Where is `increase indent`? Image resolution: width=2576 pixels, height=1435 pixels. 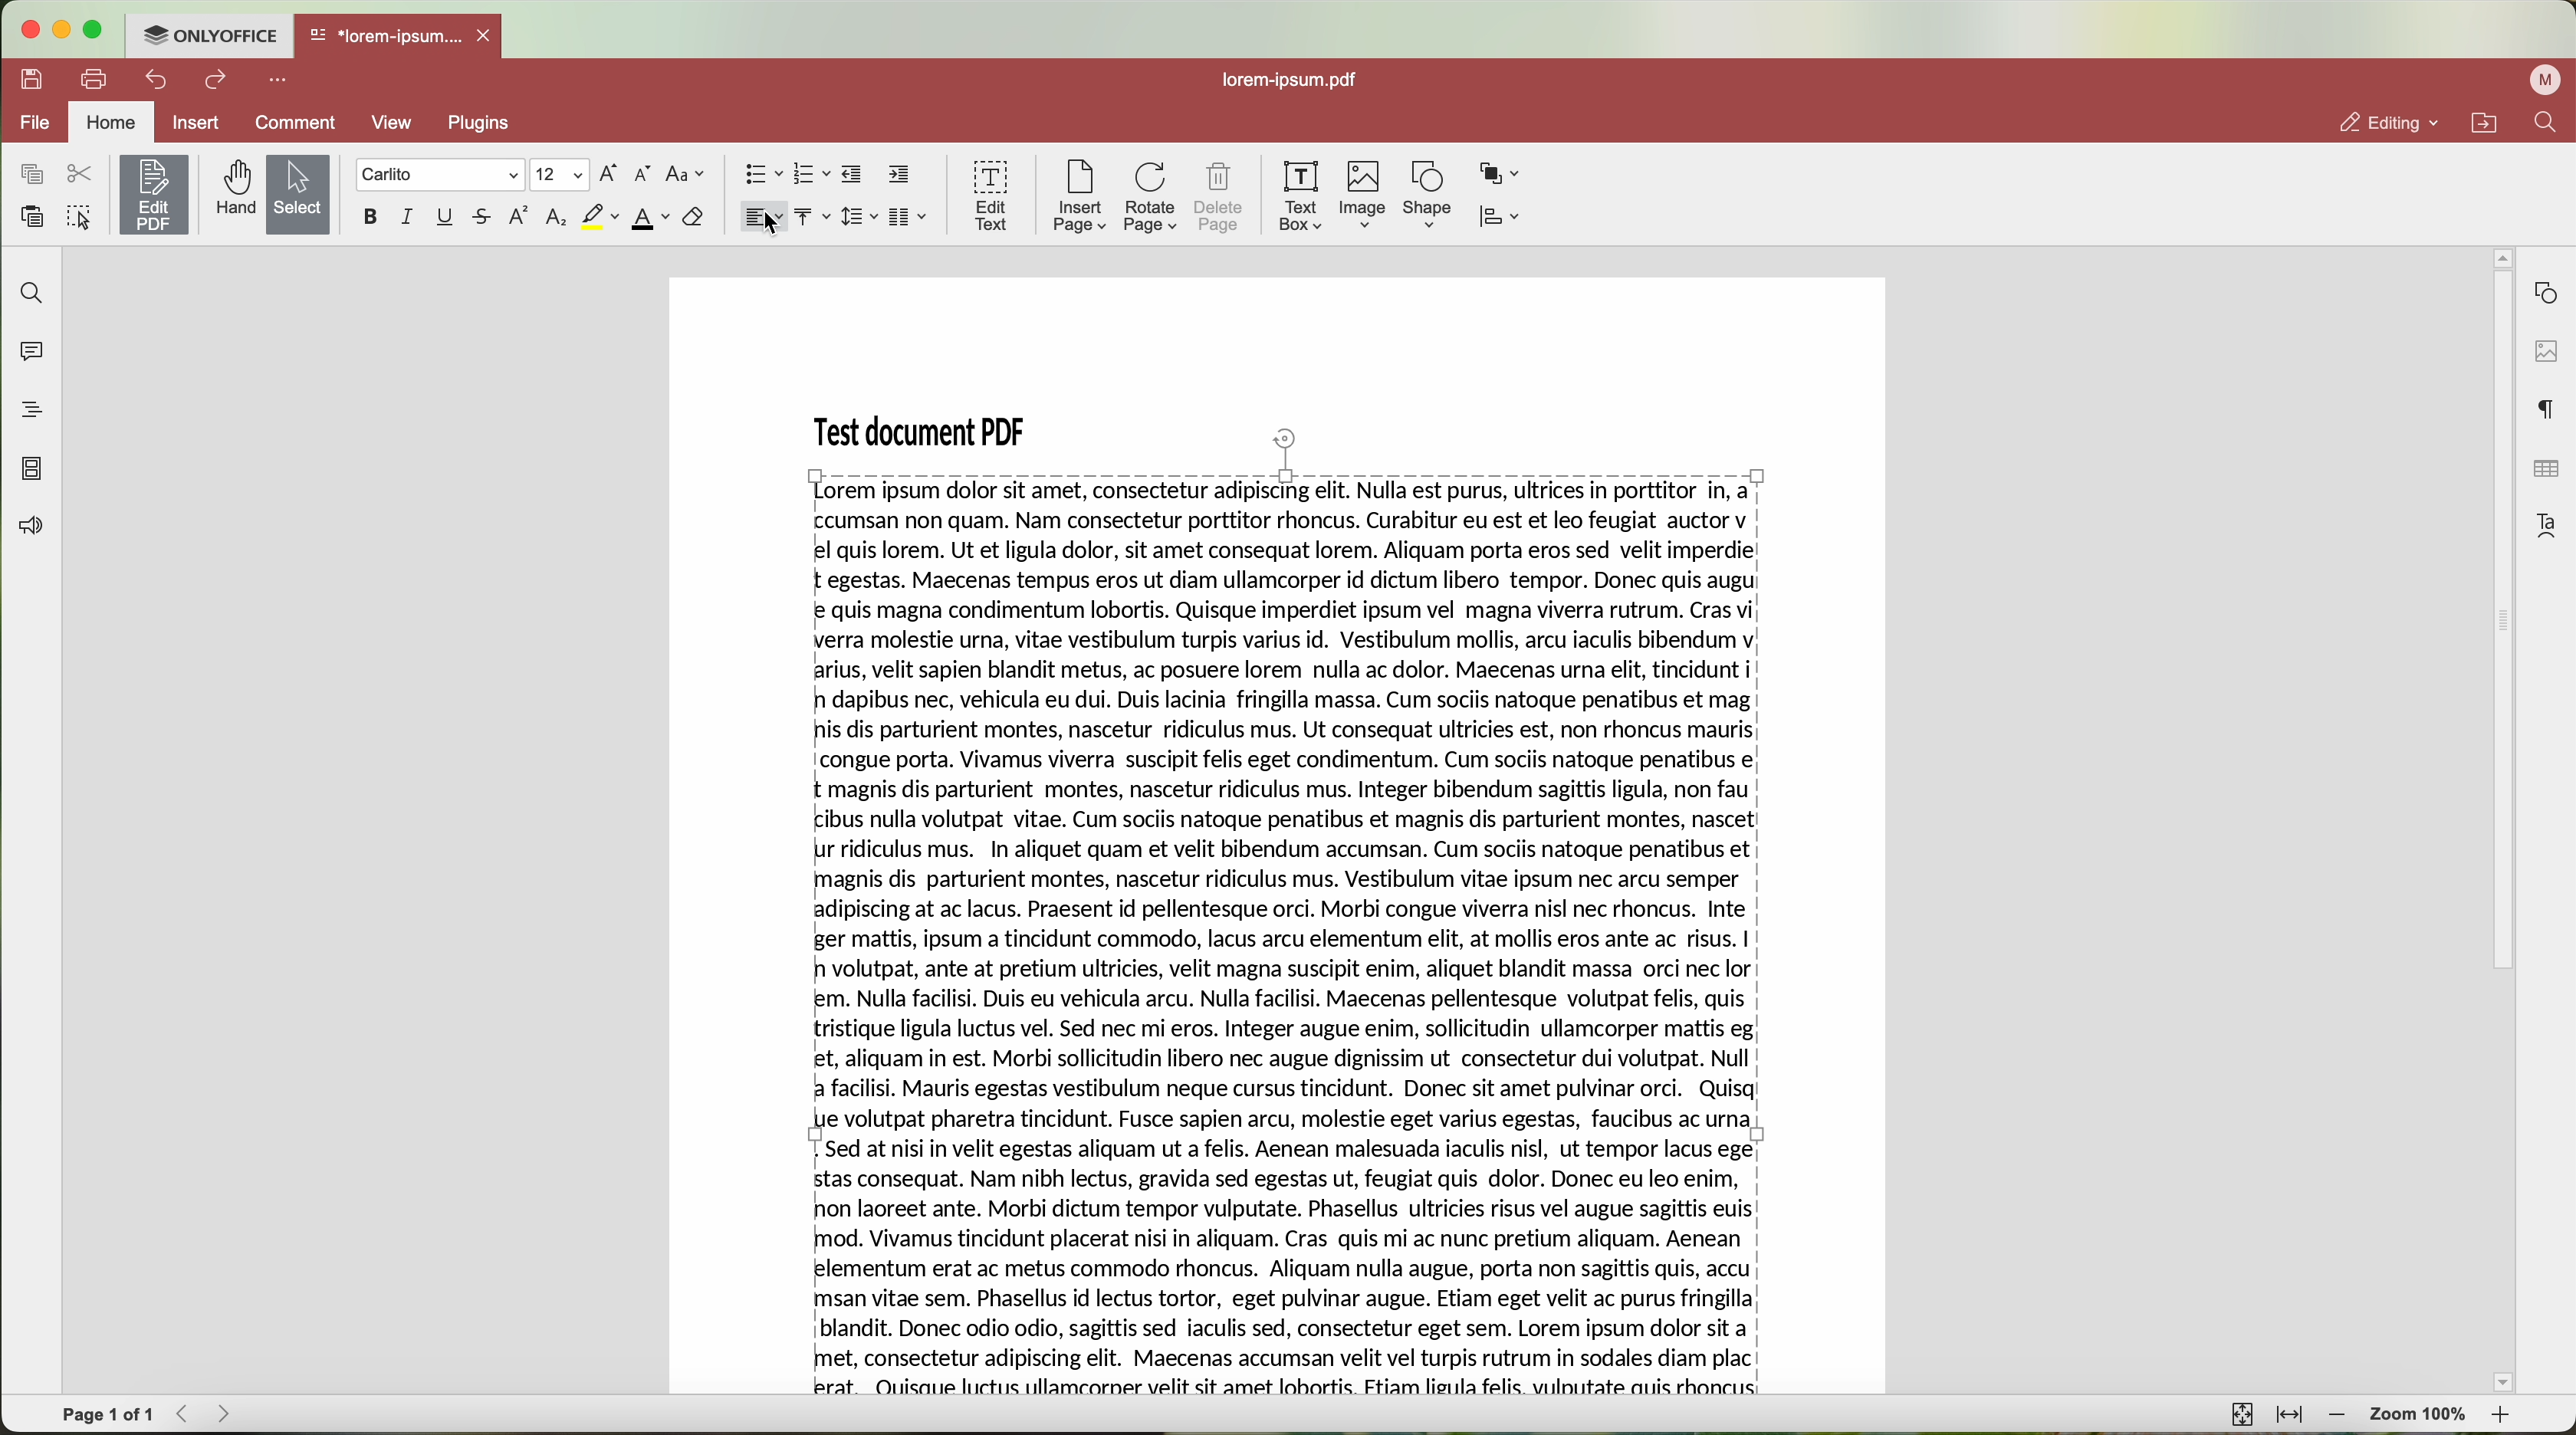 increase indent is located at coordinates (901, 175).